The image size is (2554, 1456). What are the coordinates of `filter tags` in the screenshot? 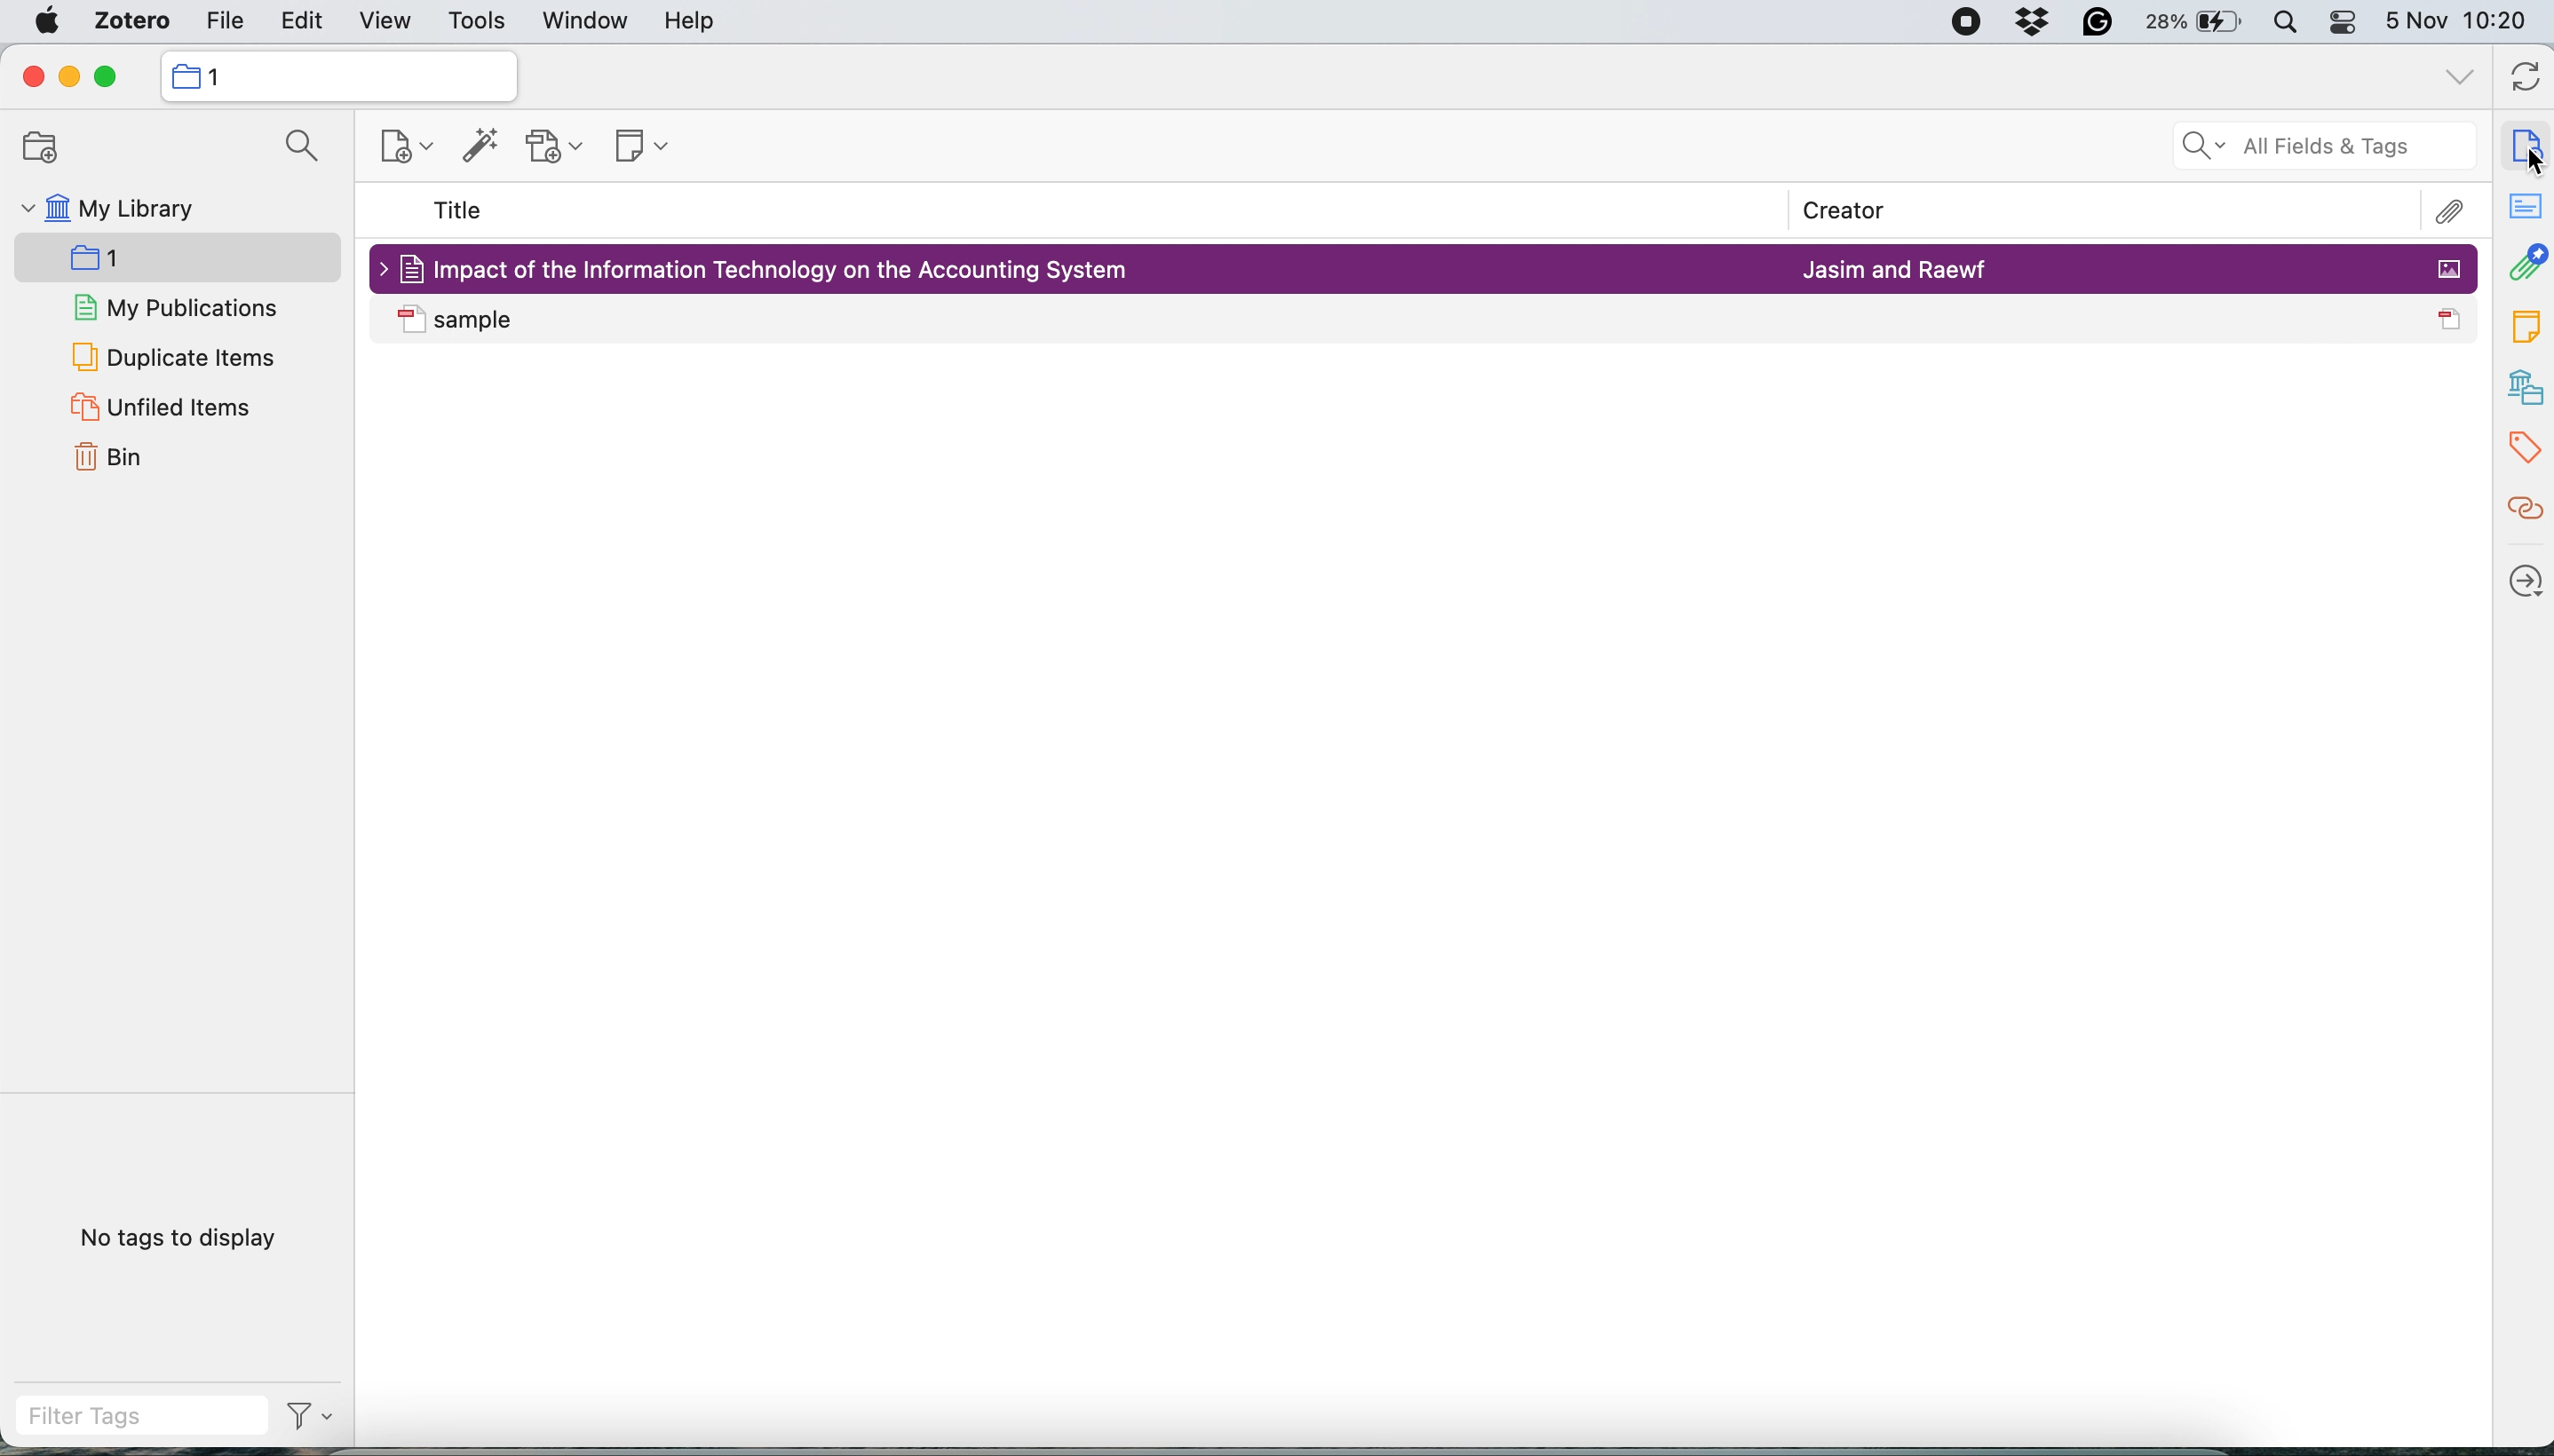 It's located at (145, 1418).